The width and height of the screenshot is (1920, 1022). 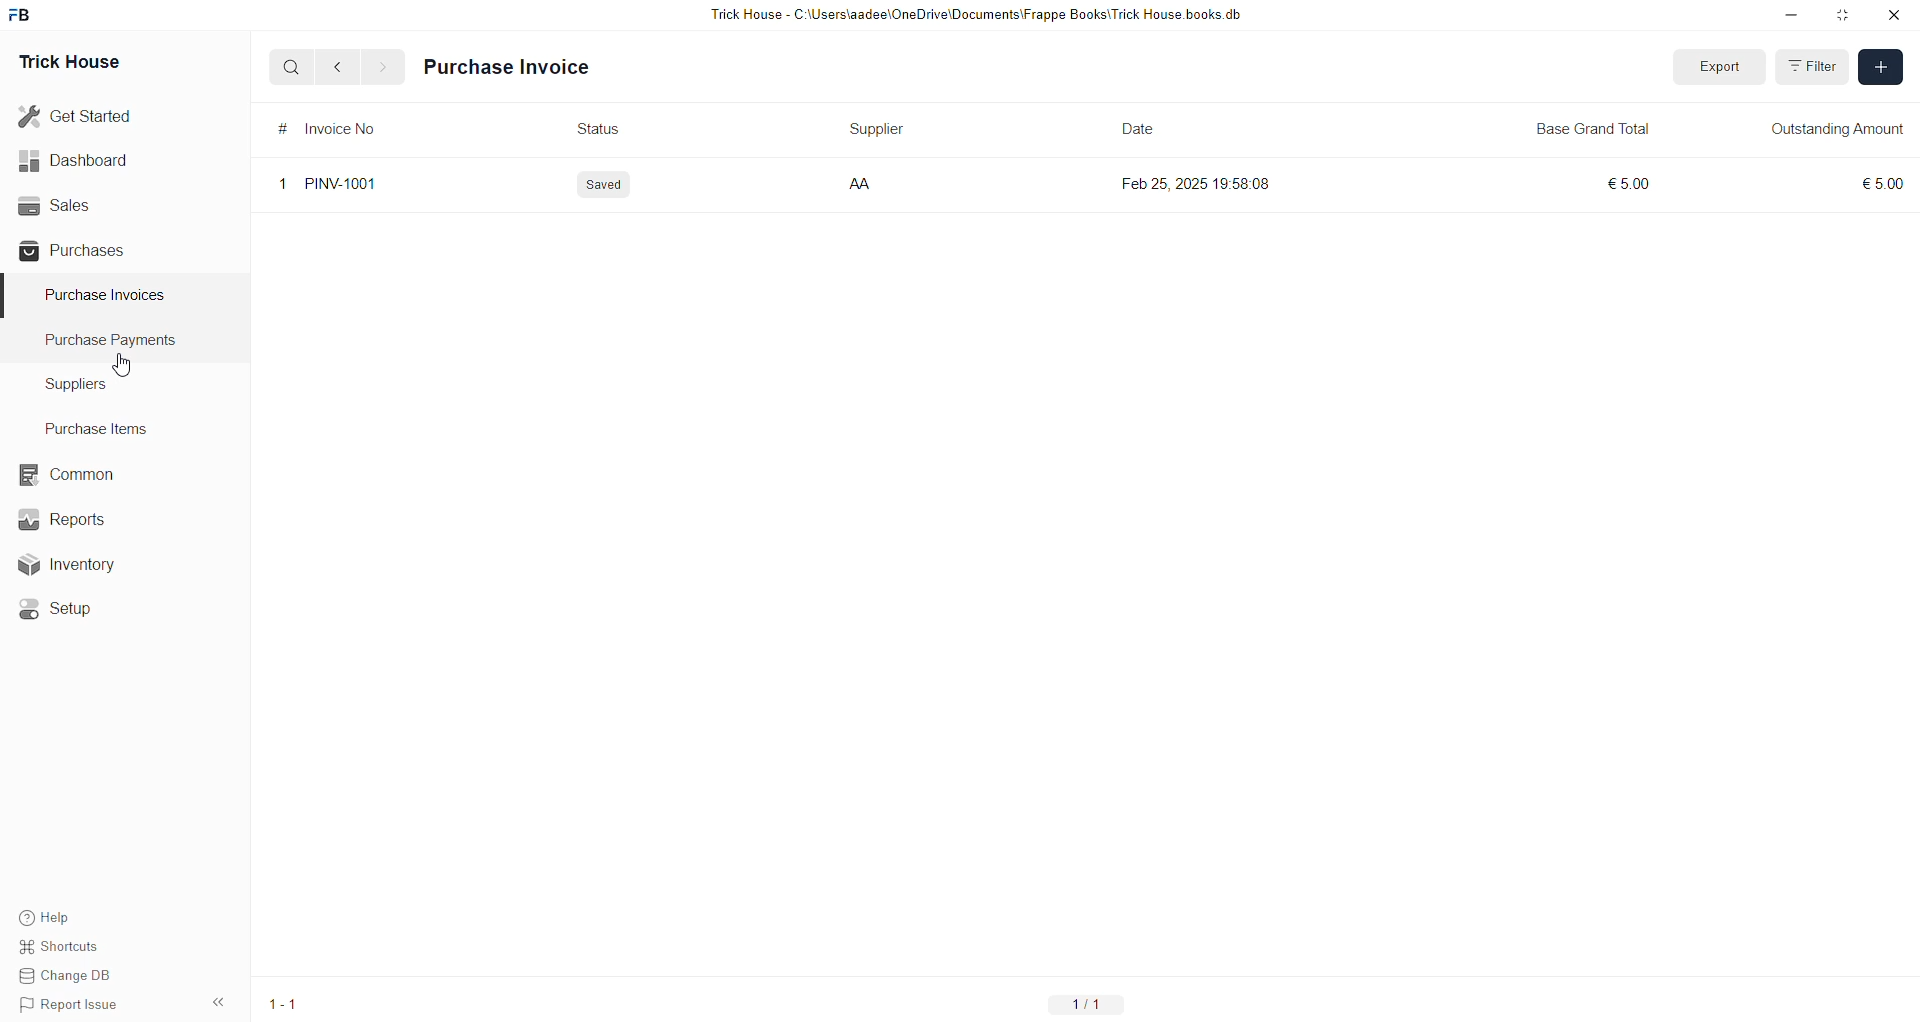 I want to click on Purchase Items., so click(x=93, y=426).